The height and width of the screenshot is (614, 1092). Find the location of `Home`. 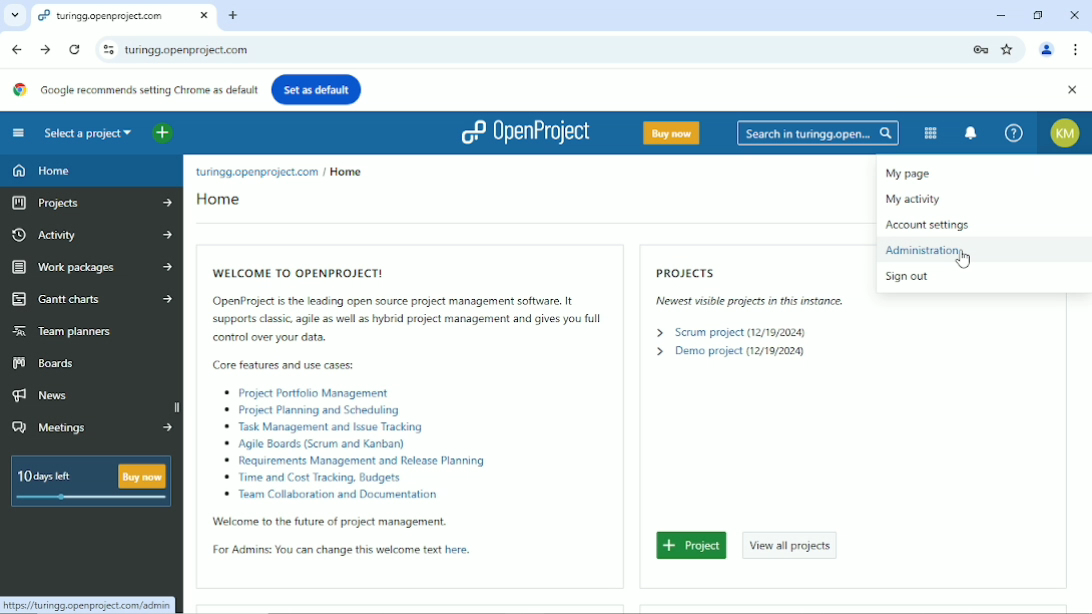

Home is located at coordinates (44, 170).